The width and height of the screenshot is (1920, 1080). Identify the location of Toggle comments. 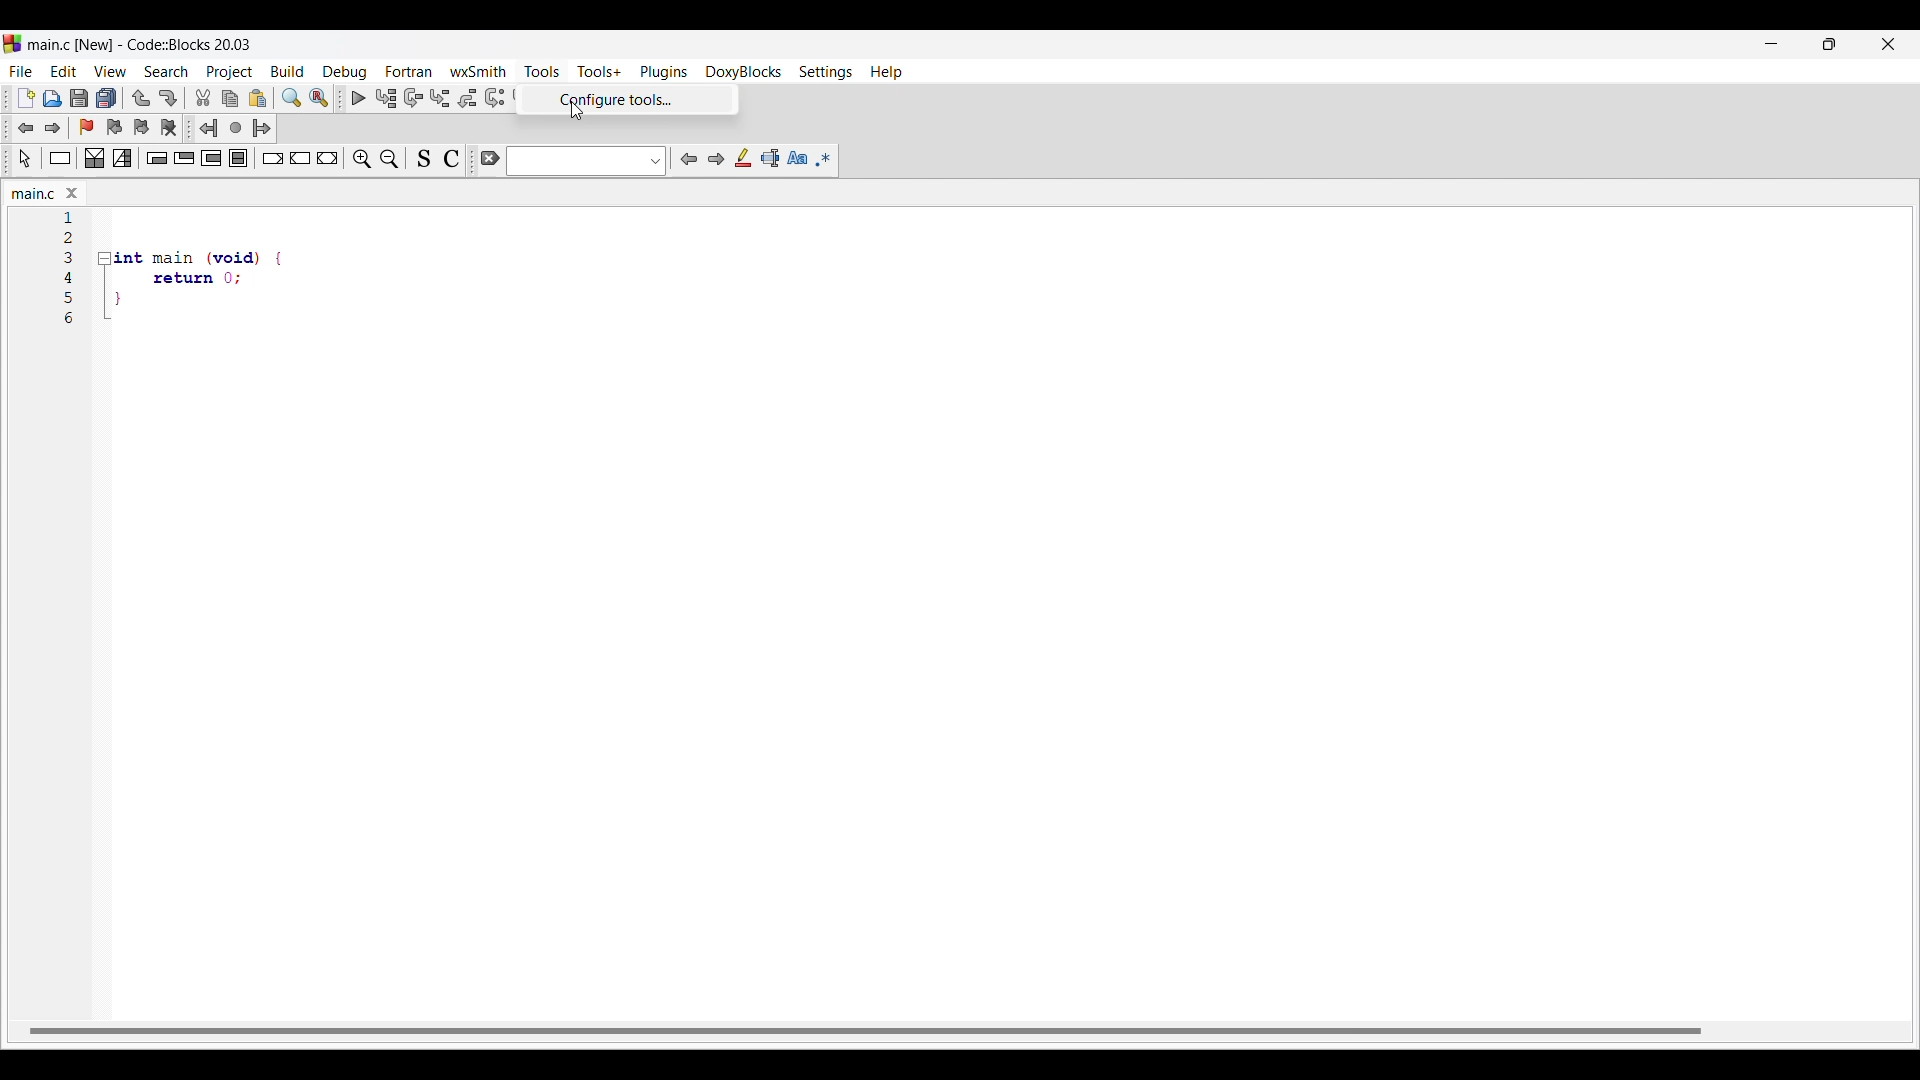
(451, 161).